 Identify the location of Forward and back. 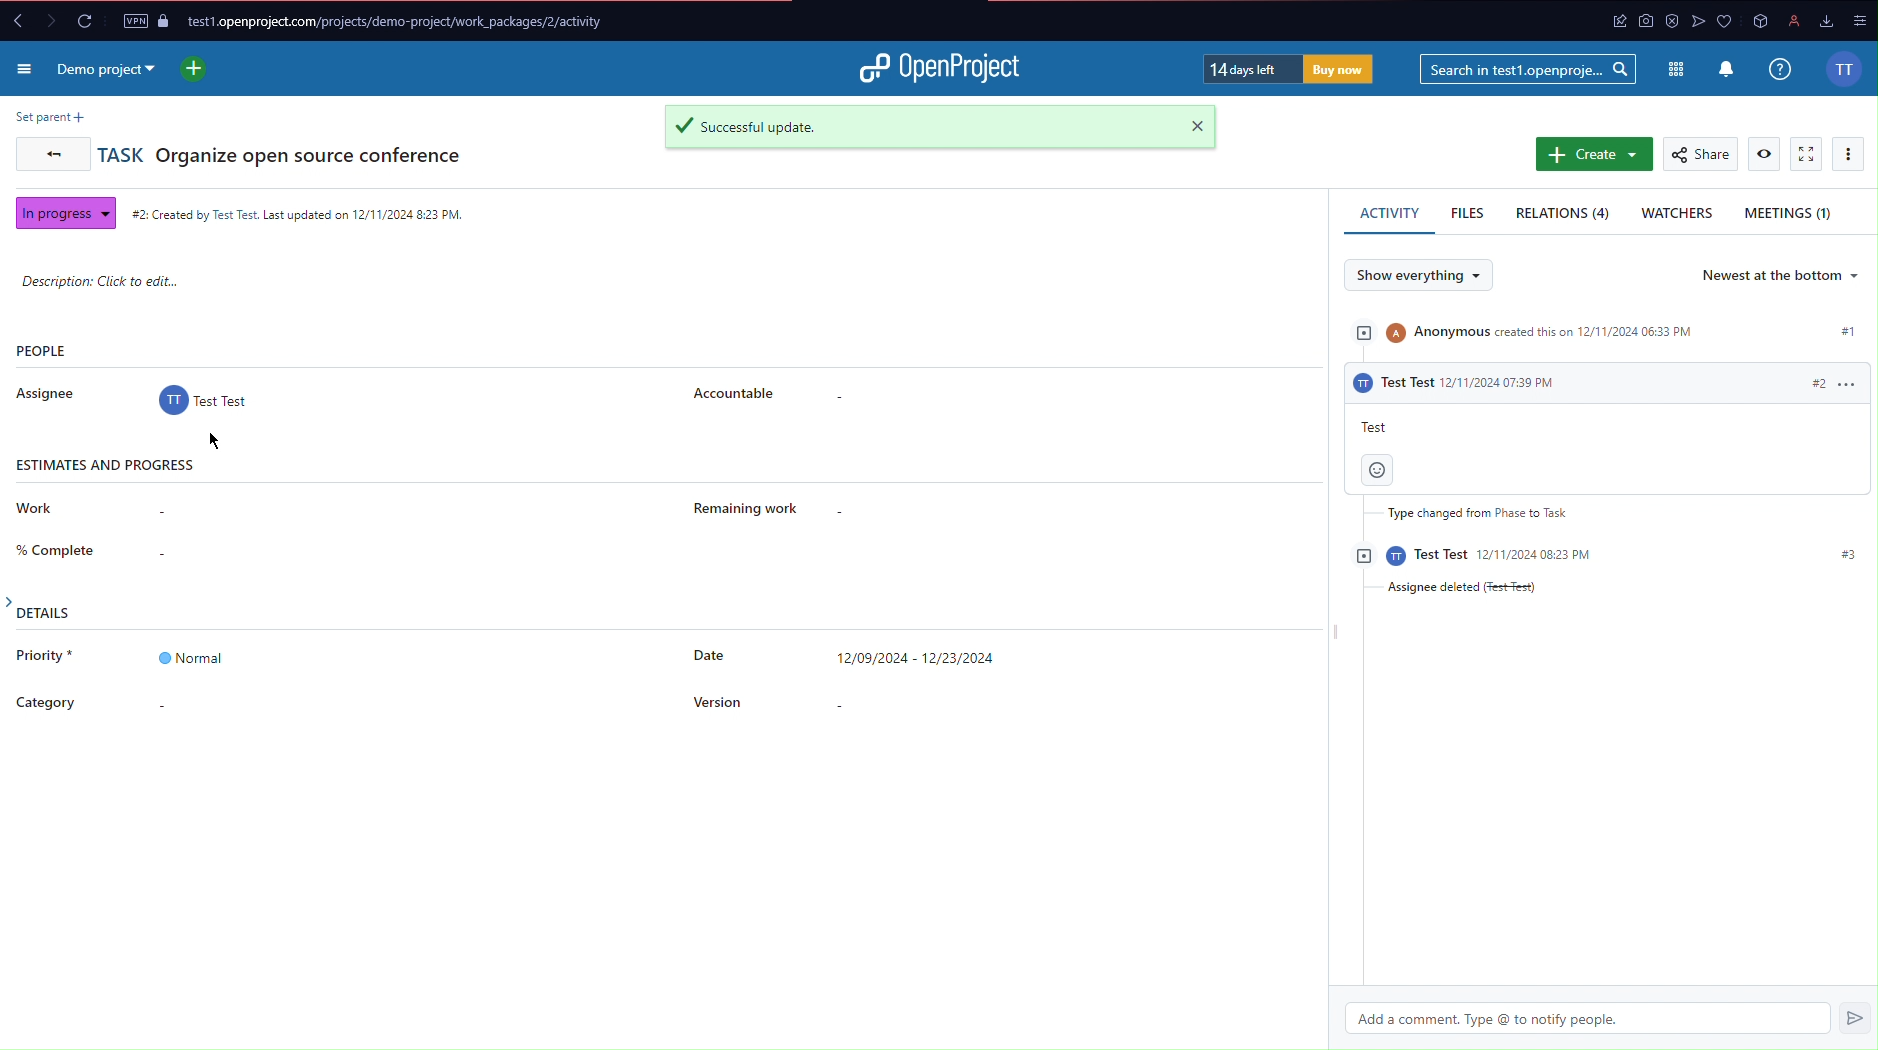
(39, 22).